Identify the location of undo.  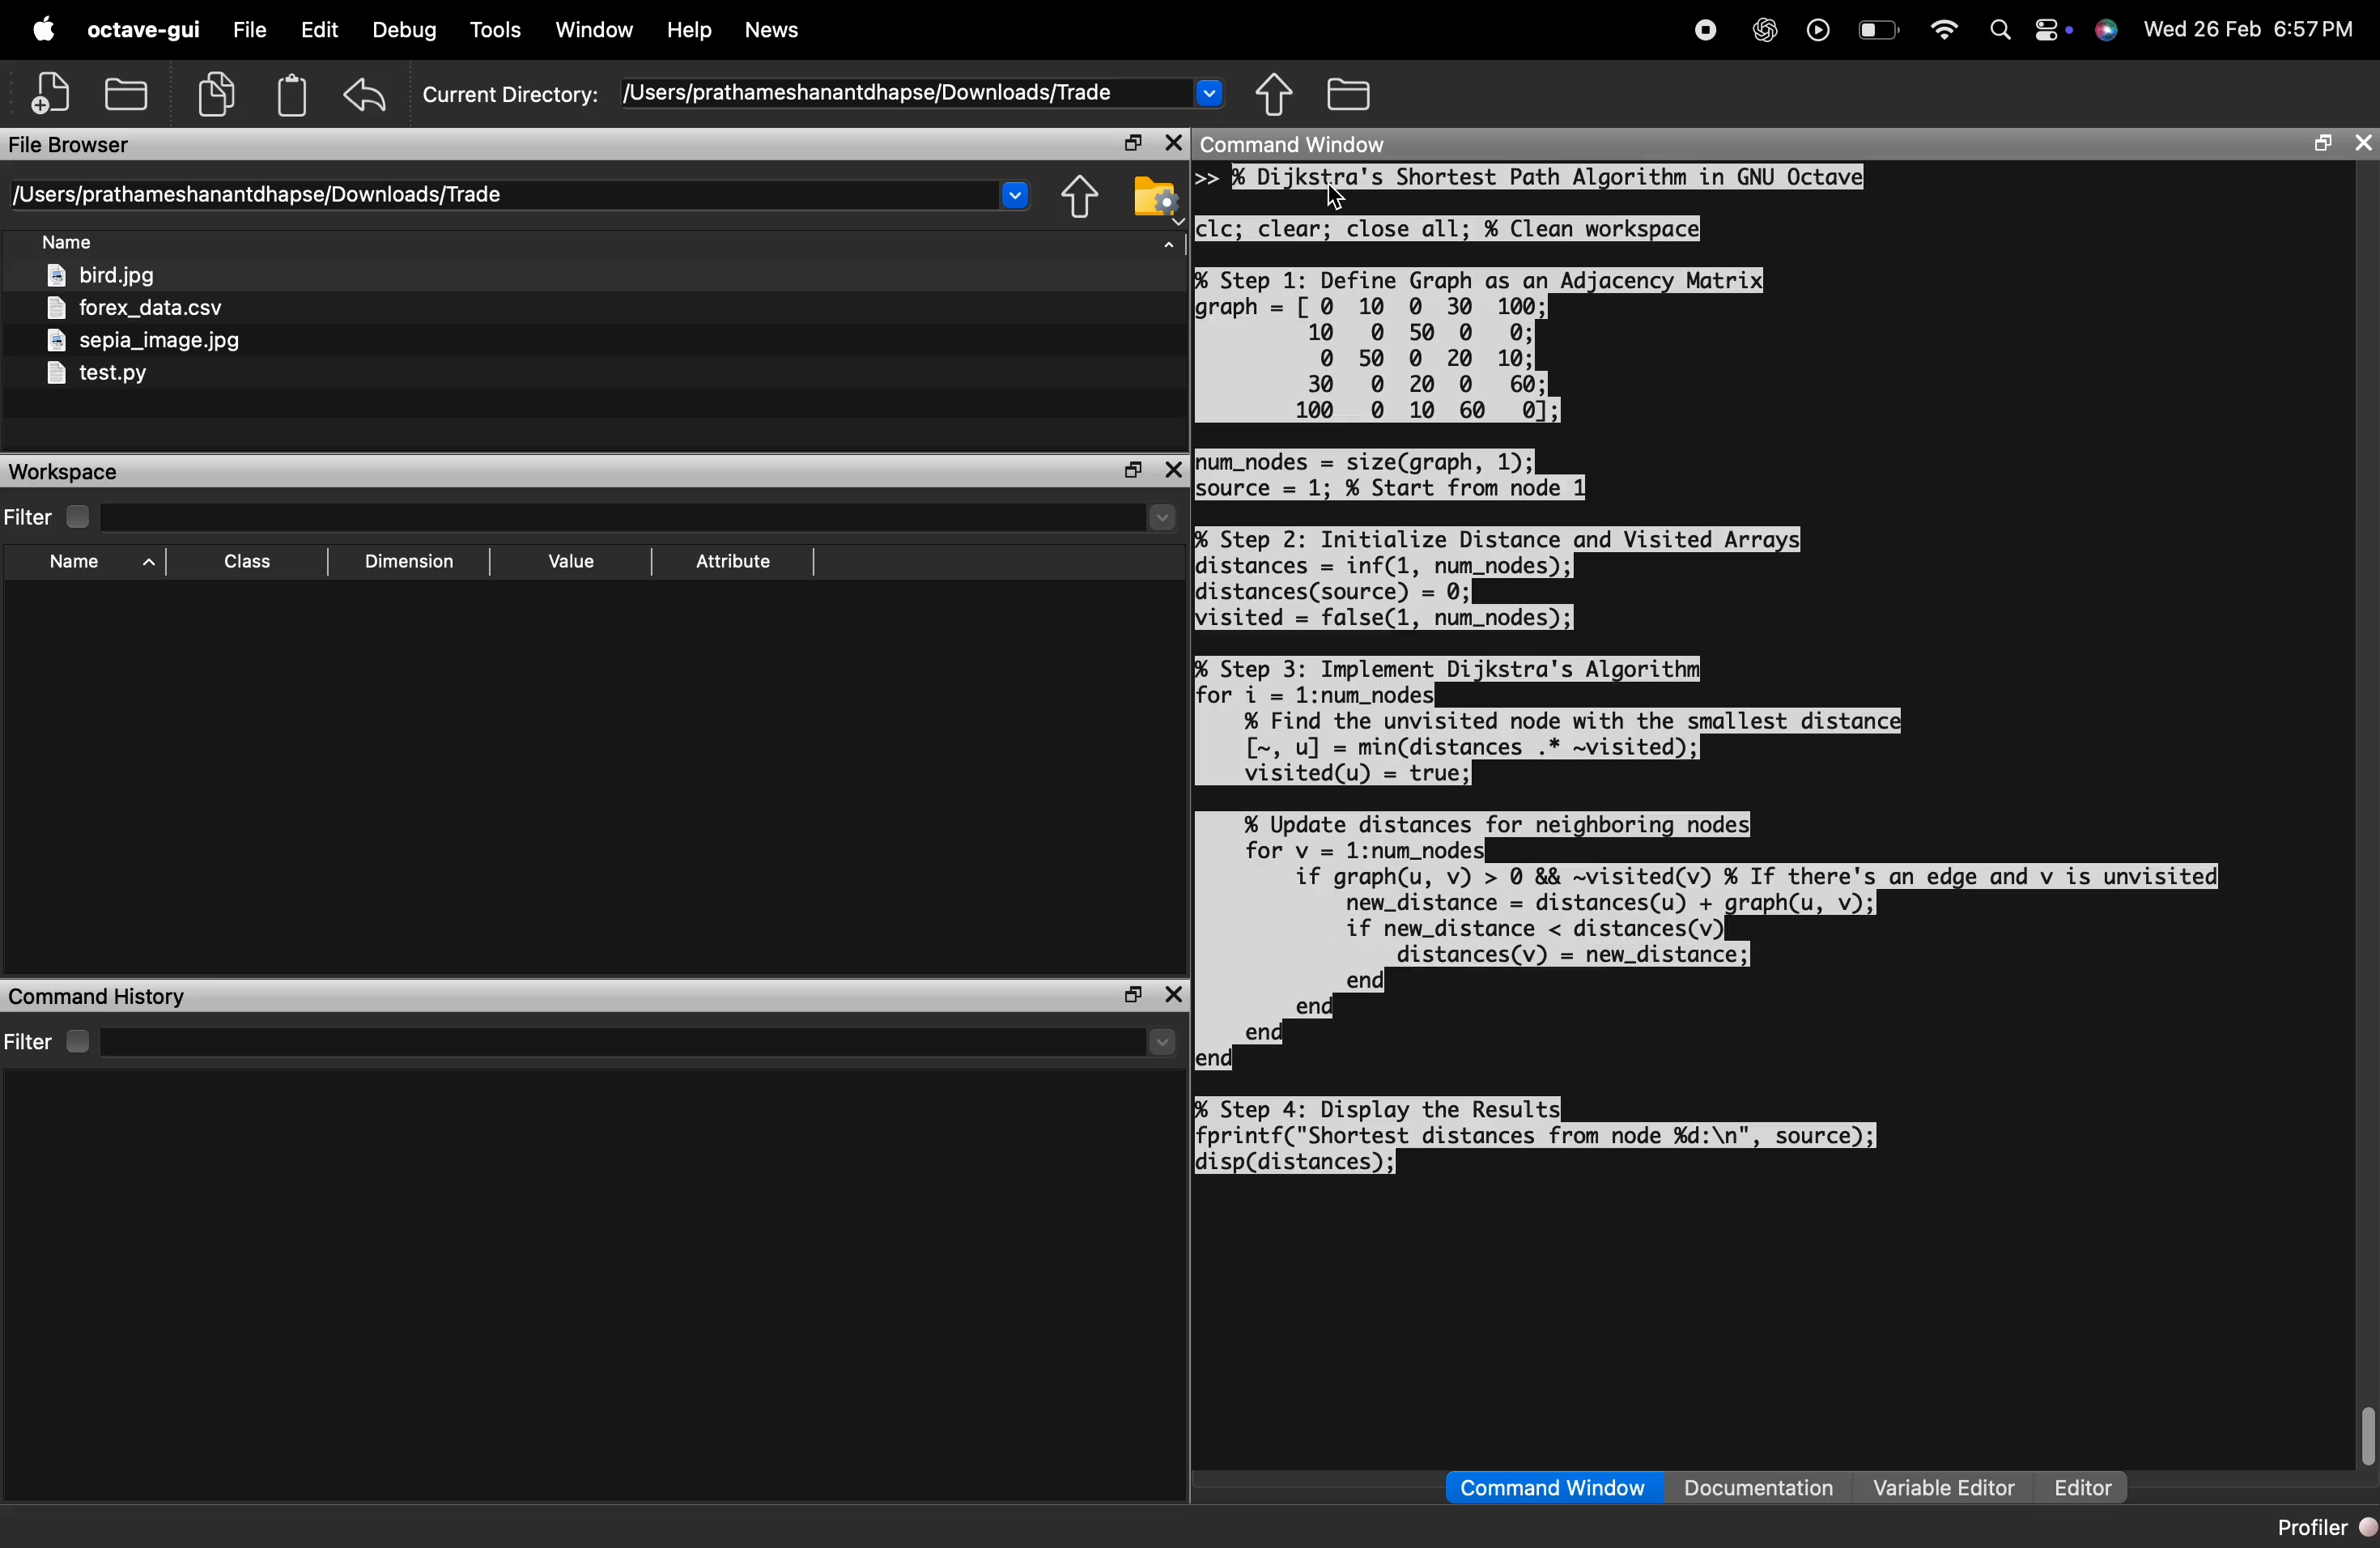
(366, 93).